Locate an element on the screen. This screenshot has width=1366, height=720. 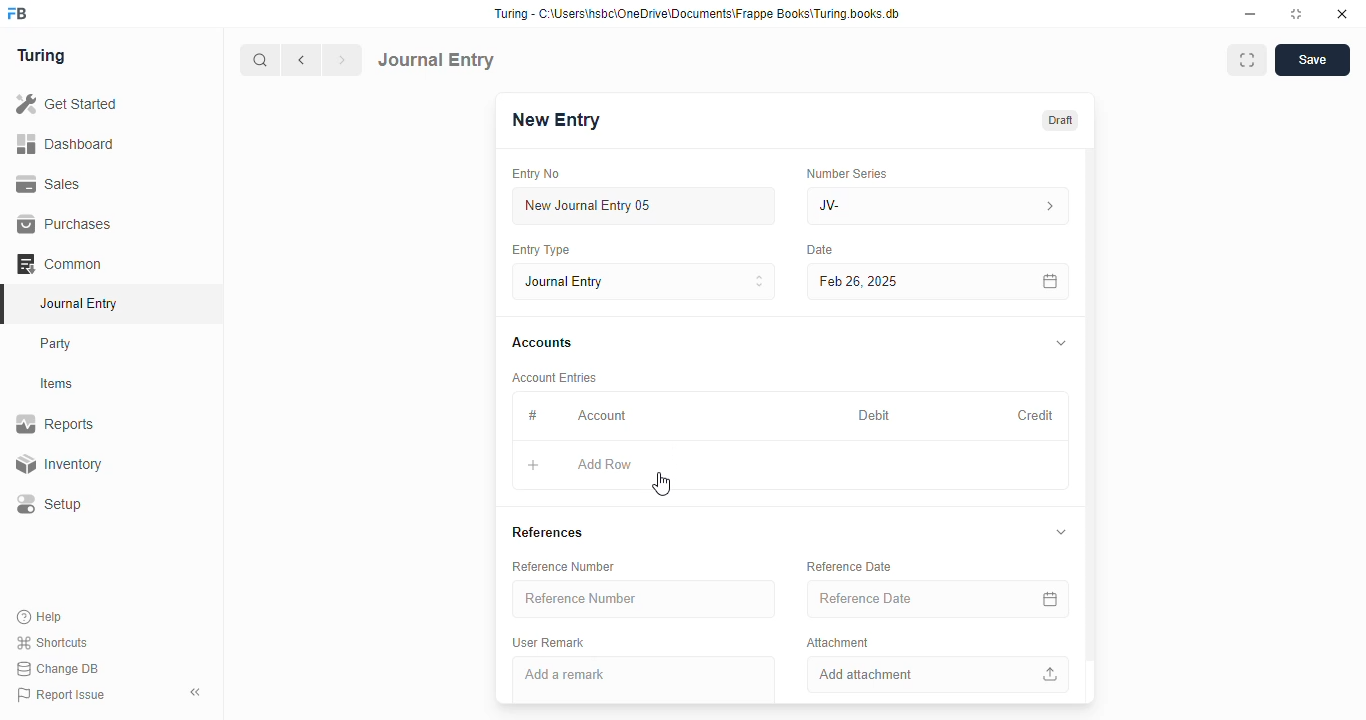
calendar icon is located at coordinates (1050, 599).